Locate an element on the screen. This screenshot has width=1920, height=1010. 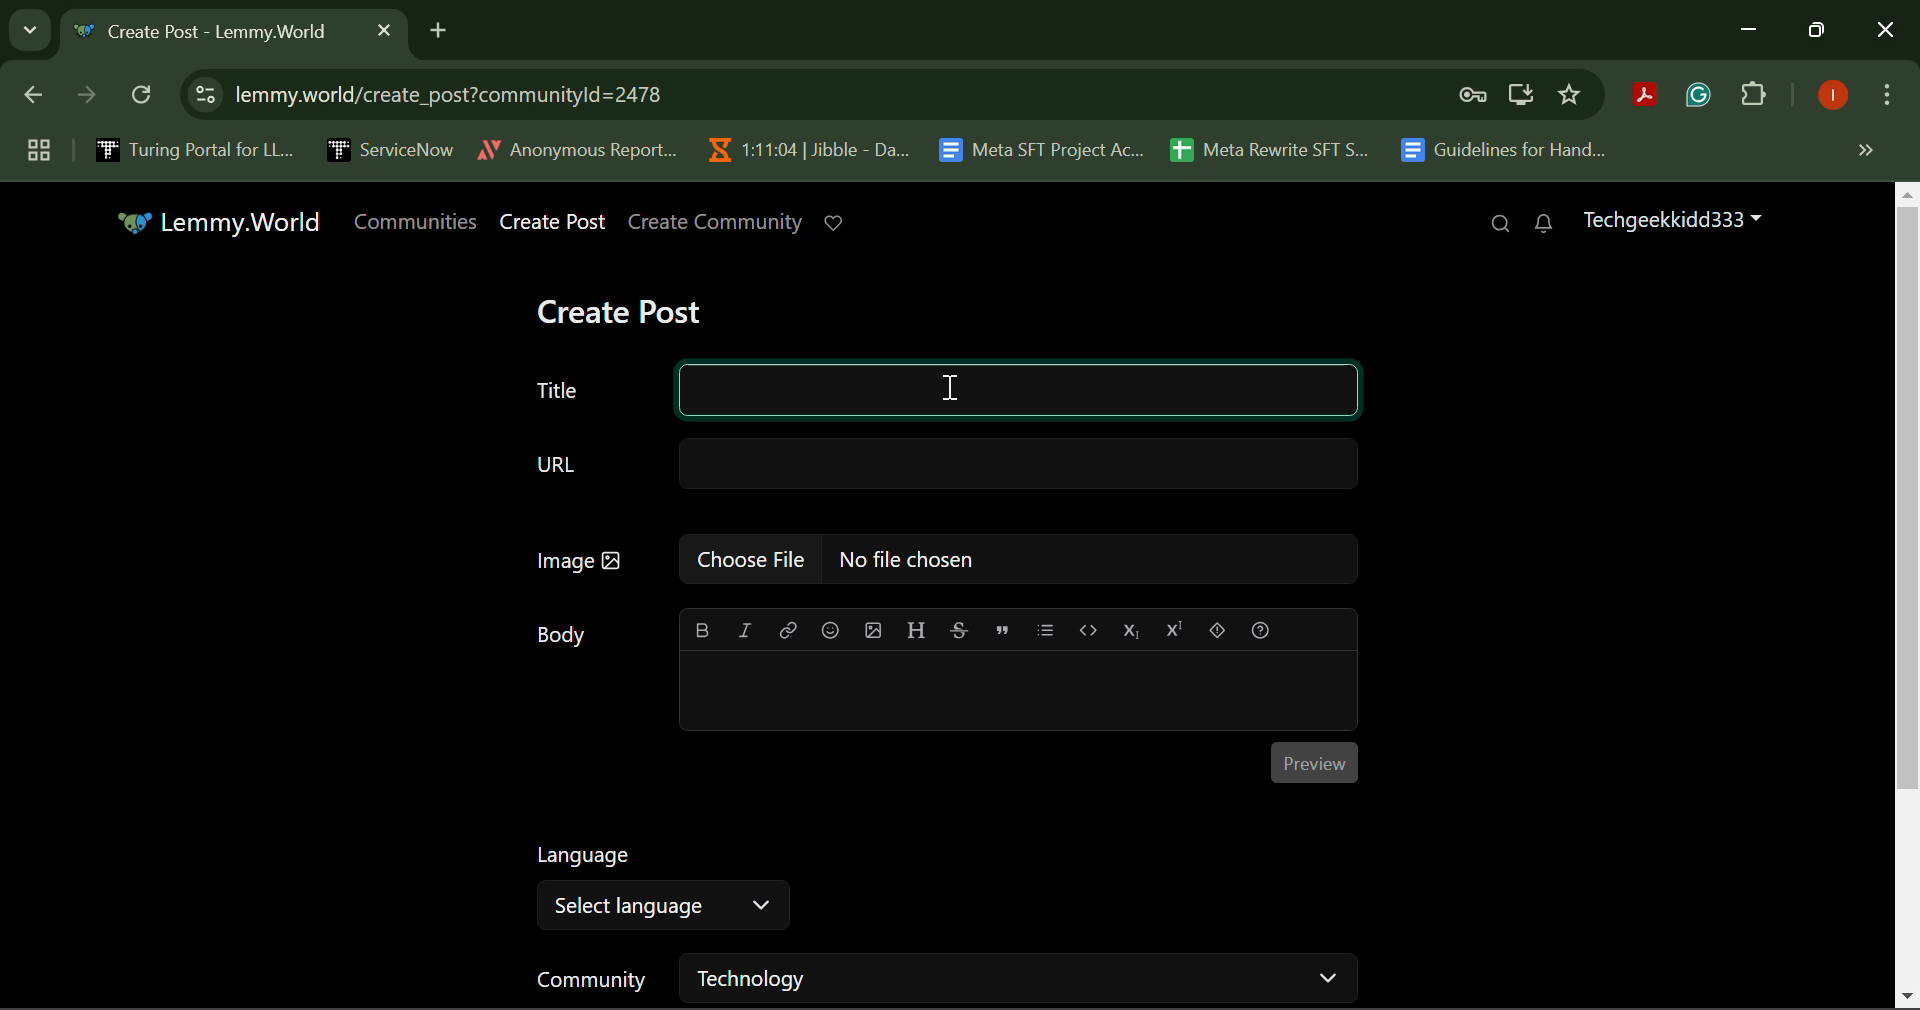
superscript is located at coordinates (1171, 628).